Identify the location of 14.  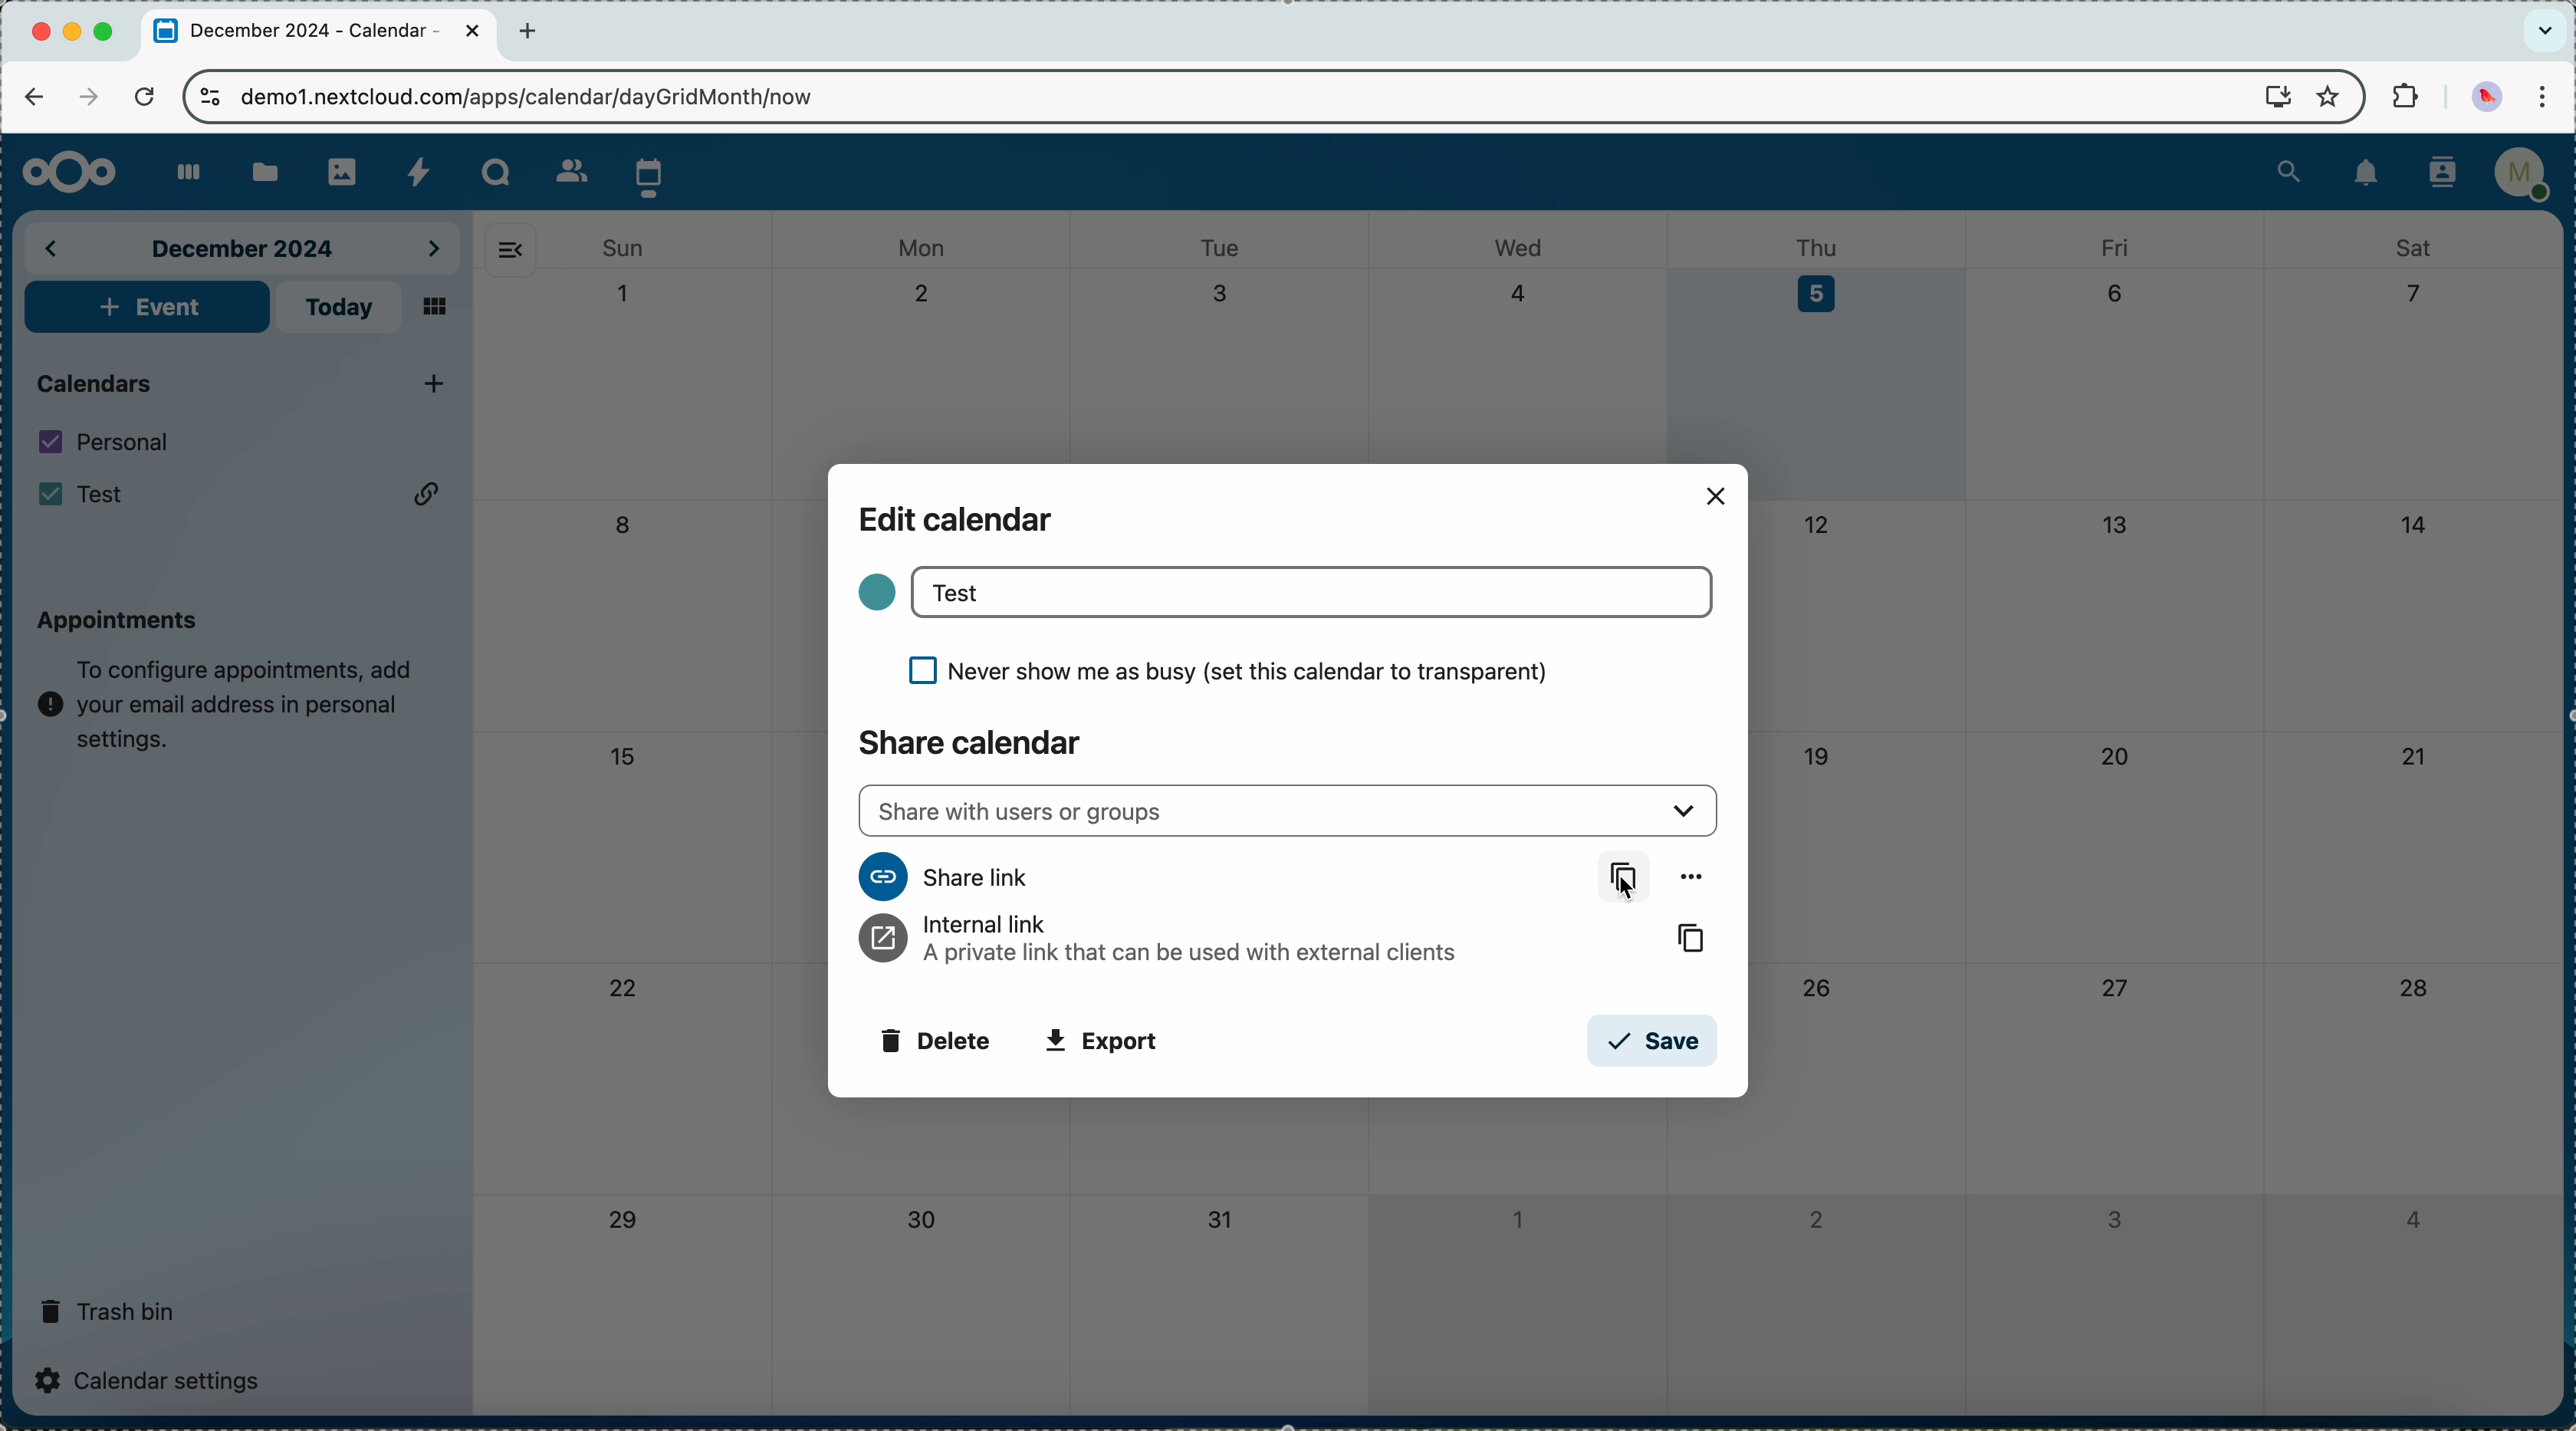
(2421, 521).